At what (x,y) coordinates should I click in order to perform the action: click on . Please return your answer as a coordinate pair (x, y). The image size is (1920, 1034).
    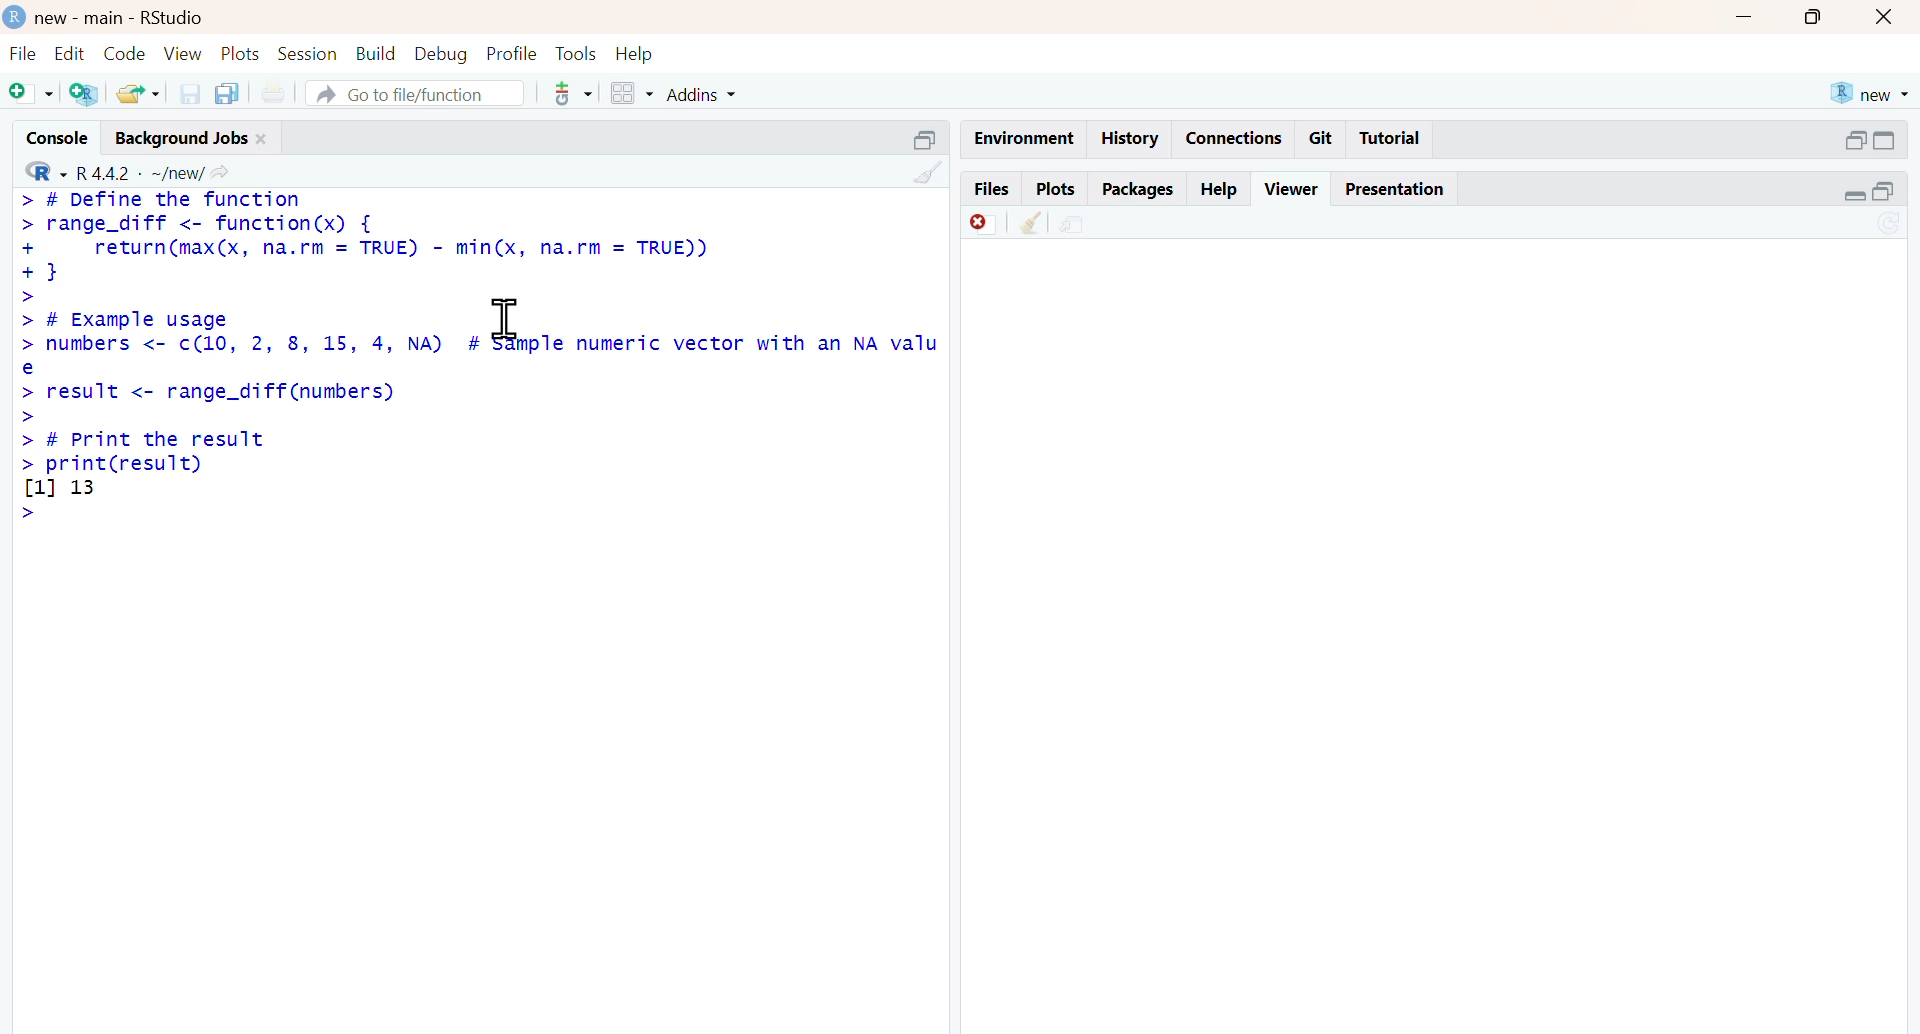
    Looking at the image, I should click on (926, 140).